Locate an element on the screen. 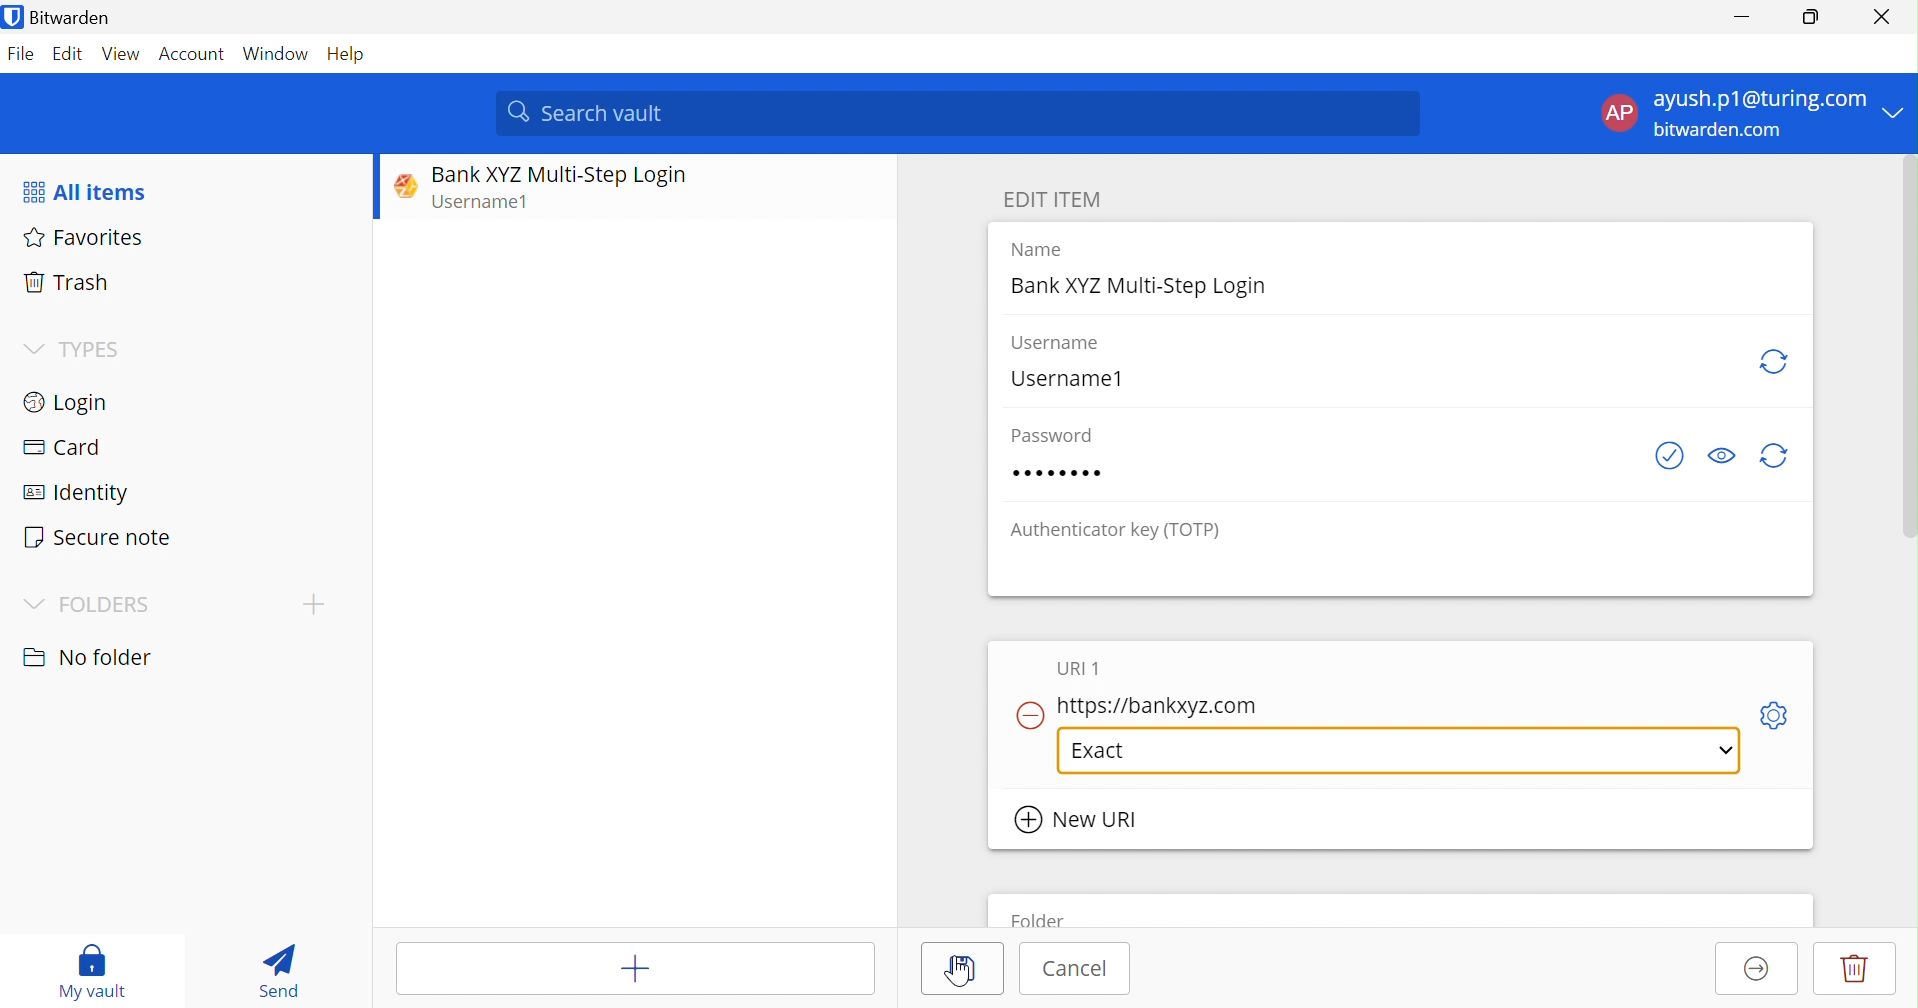  Save is located at coordinates (968, 968).